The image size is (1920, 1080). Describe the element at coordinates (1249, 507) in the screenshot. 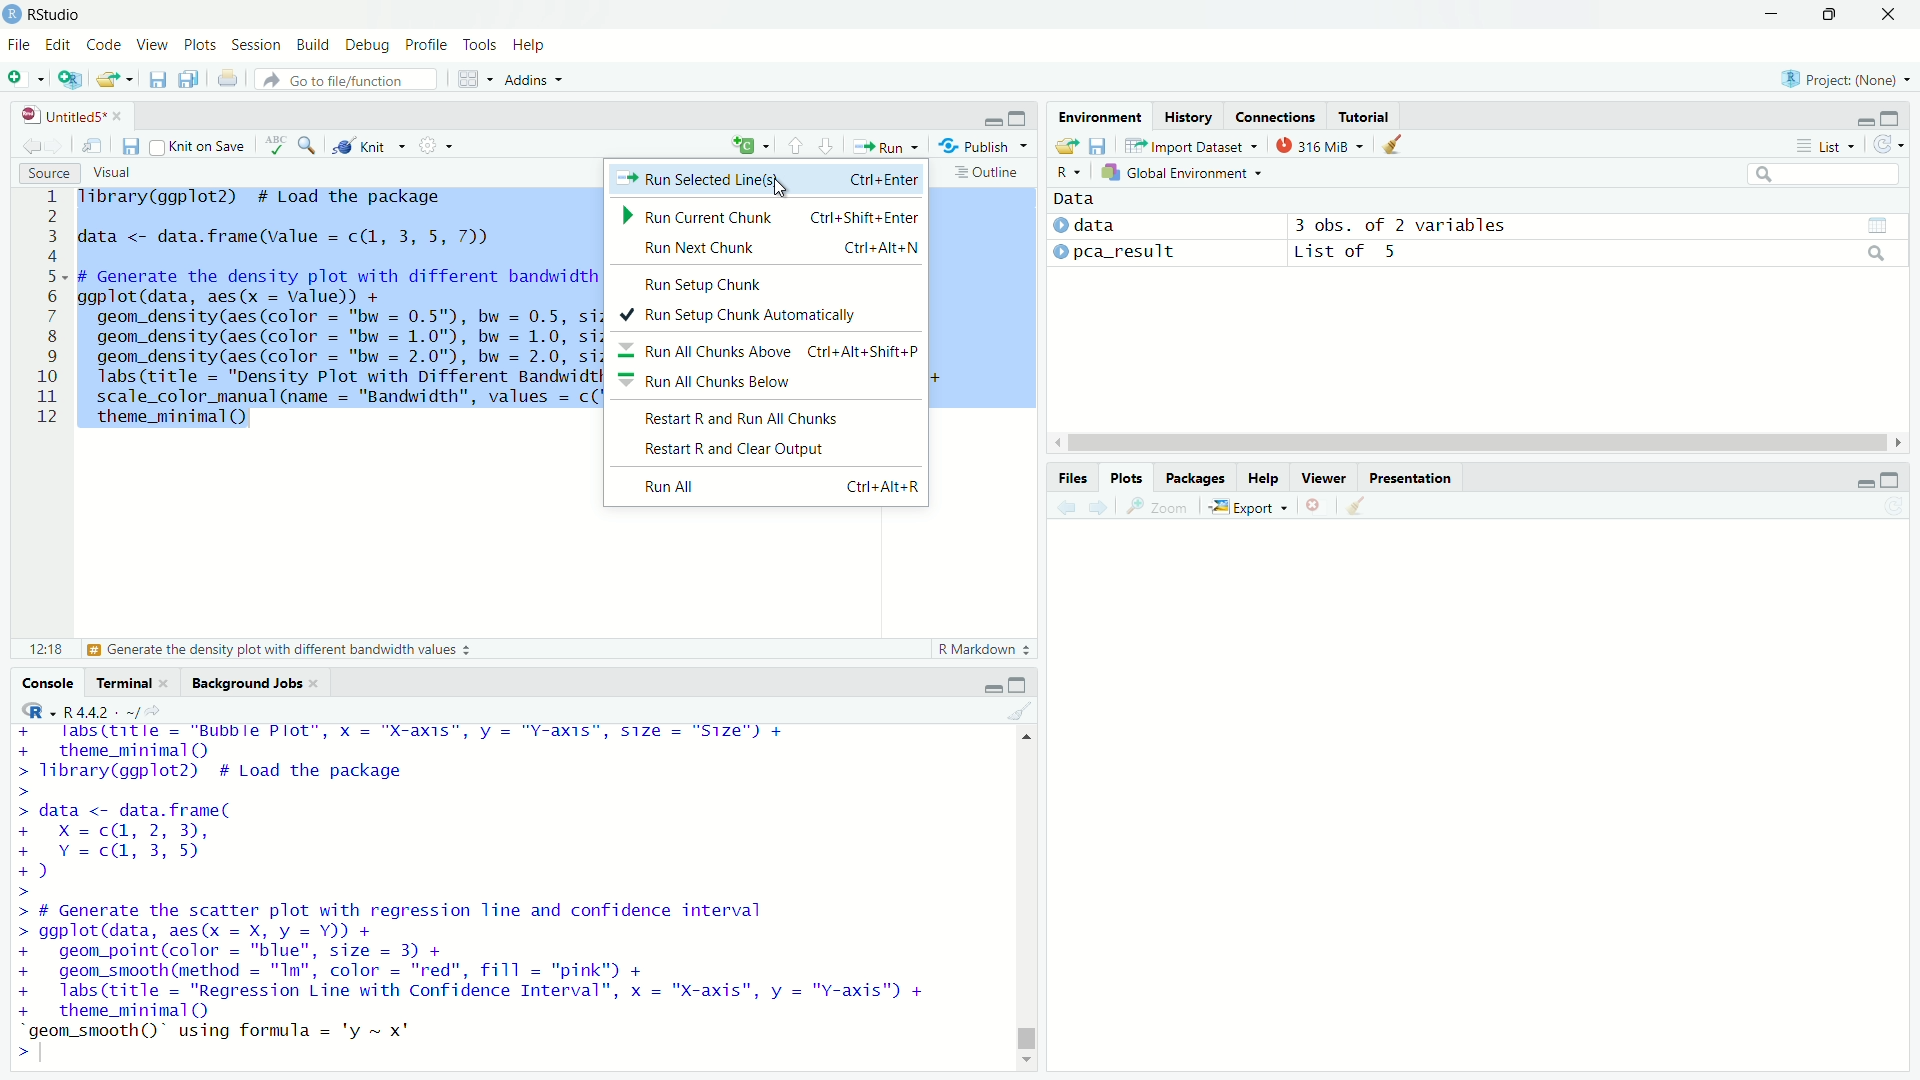

I see `Export` at that location.